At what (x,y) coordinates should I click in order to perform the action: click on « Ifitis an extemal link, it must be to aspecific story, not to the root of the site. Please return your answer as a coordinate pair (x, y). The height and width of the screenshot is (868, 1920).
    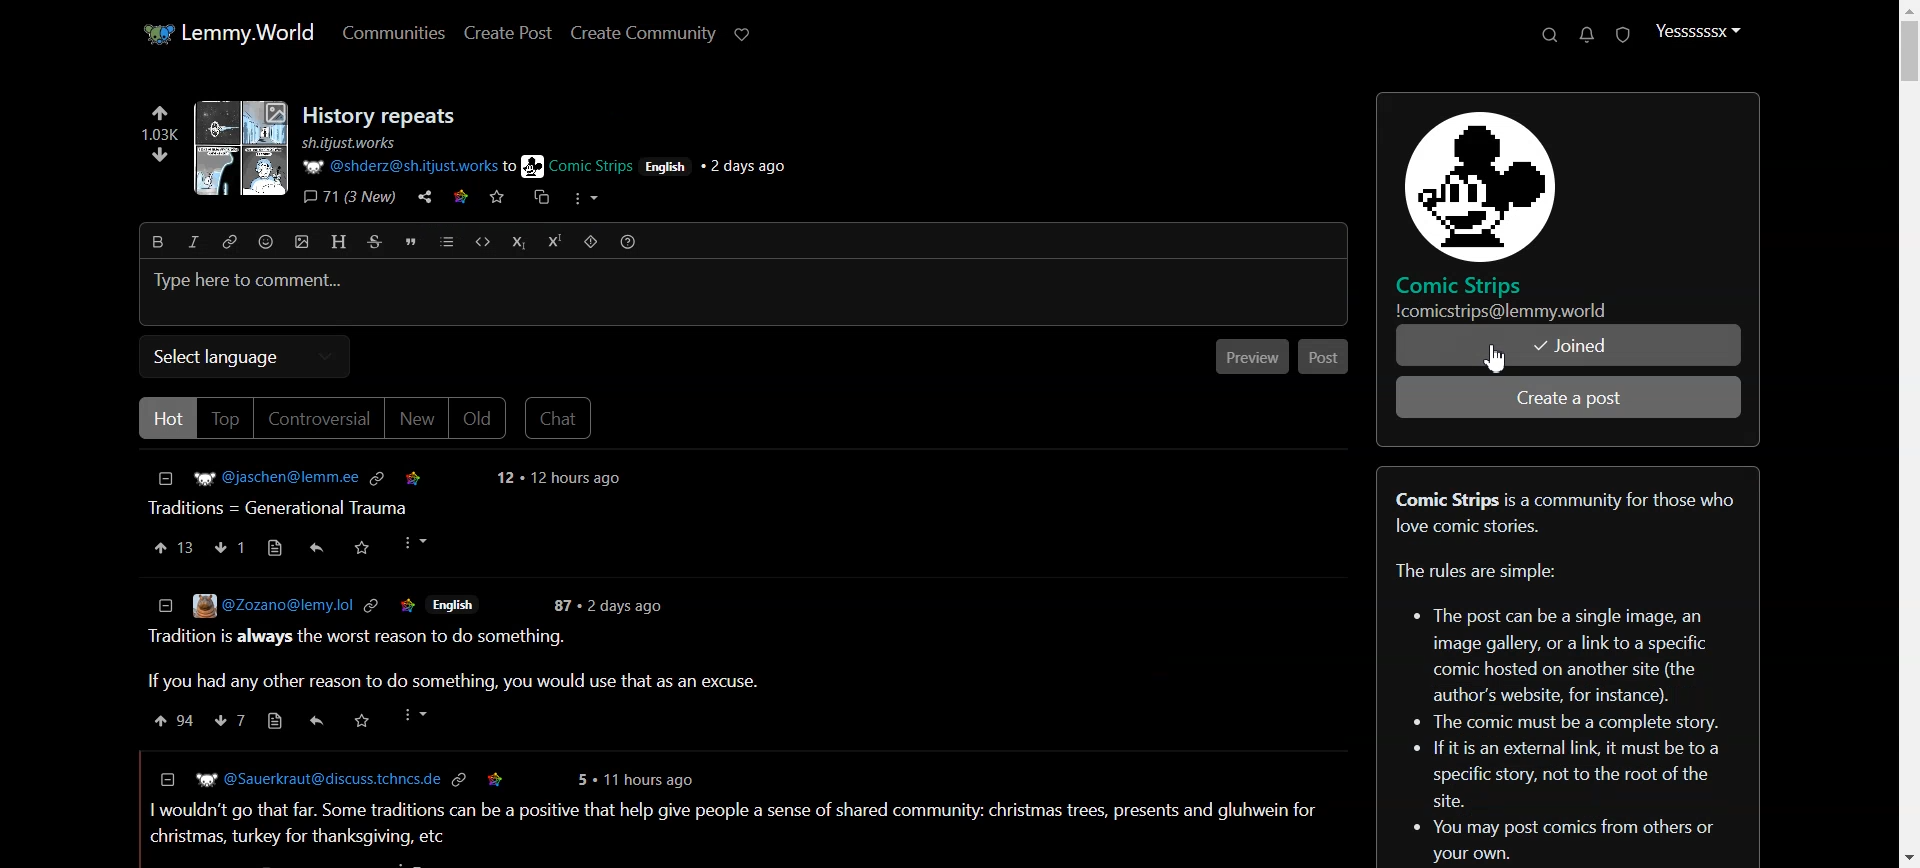
    Looking at the image, I should click on (1574, 775).